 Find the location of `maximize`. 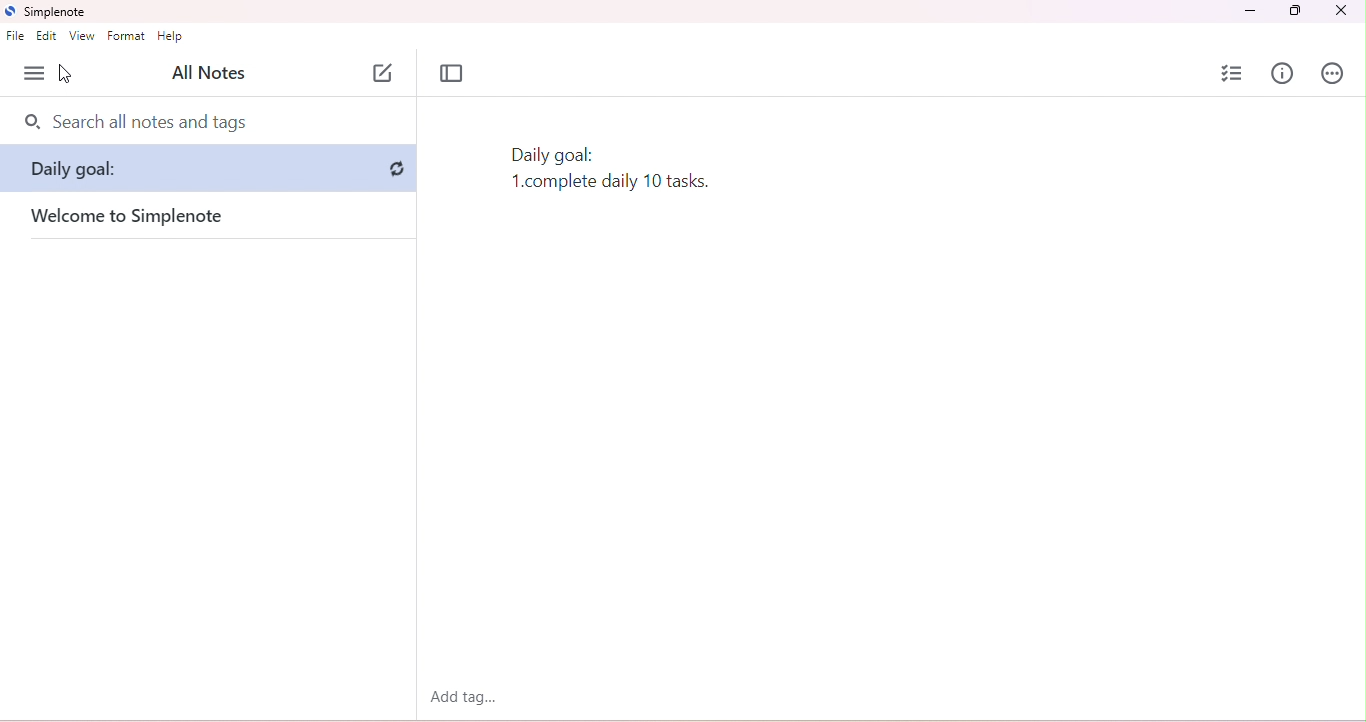

maximize is located at coordinates (1293, 11).